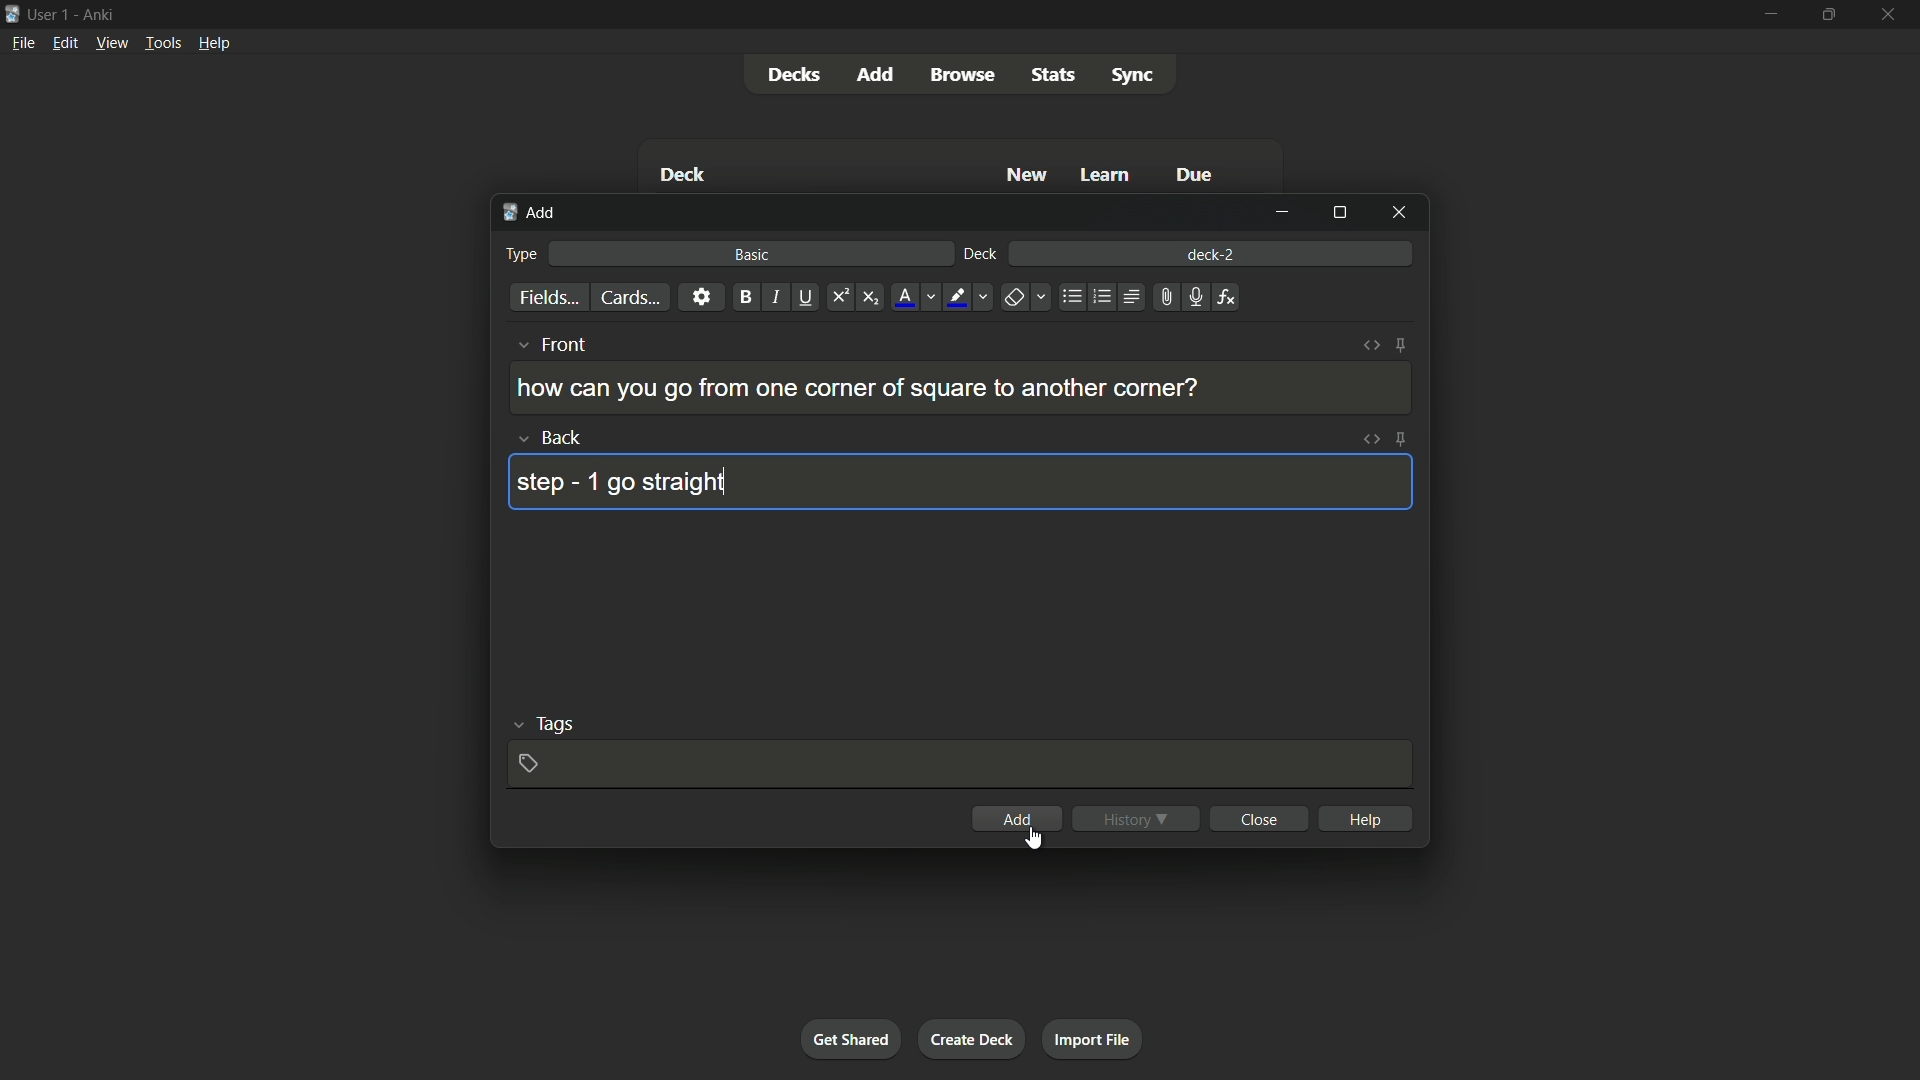 Image resolution: width=1920 pixels, height=1080 pixels. What do you see at coordinates (111, 43) in the screenshot?
I see `view menu` at bounding box center [111, 43].